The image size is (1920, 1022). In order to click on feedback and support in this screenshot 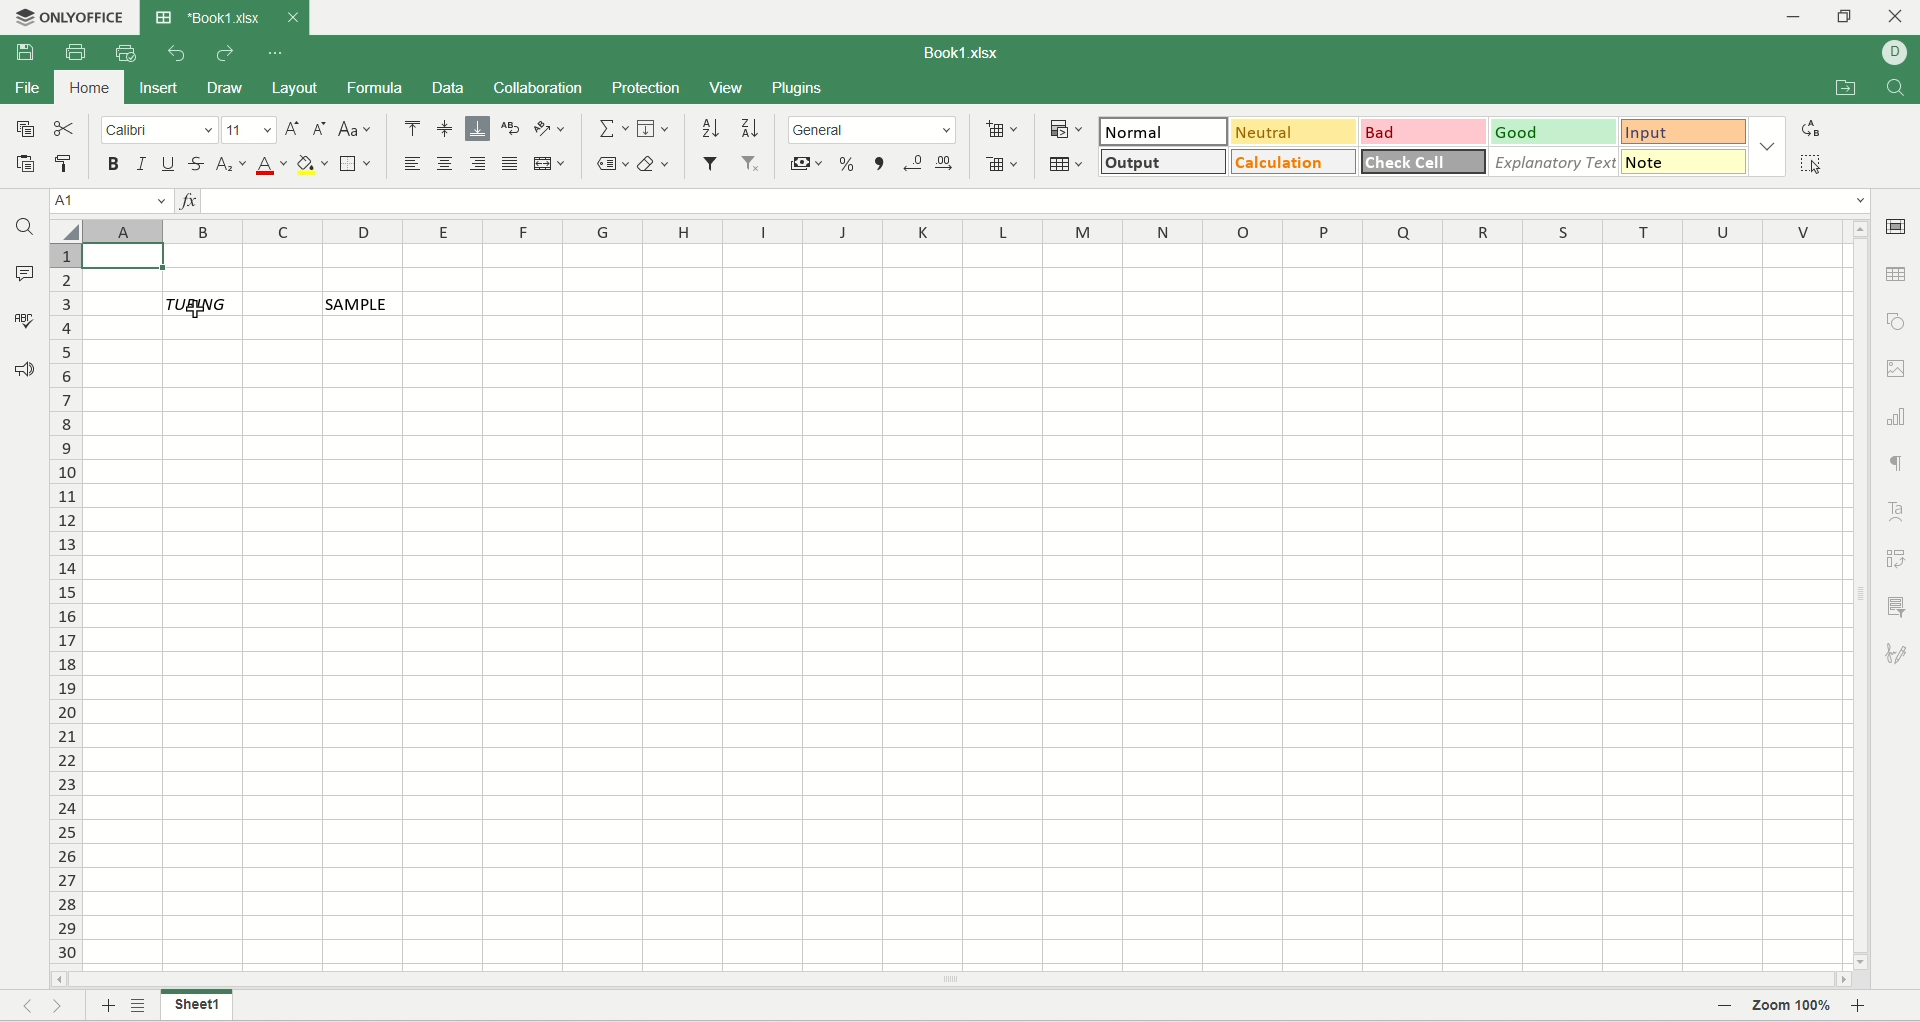, I will do `click(25, 374)`.